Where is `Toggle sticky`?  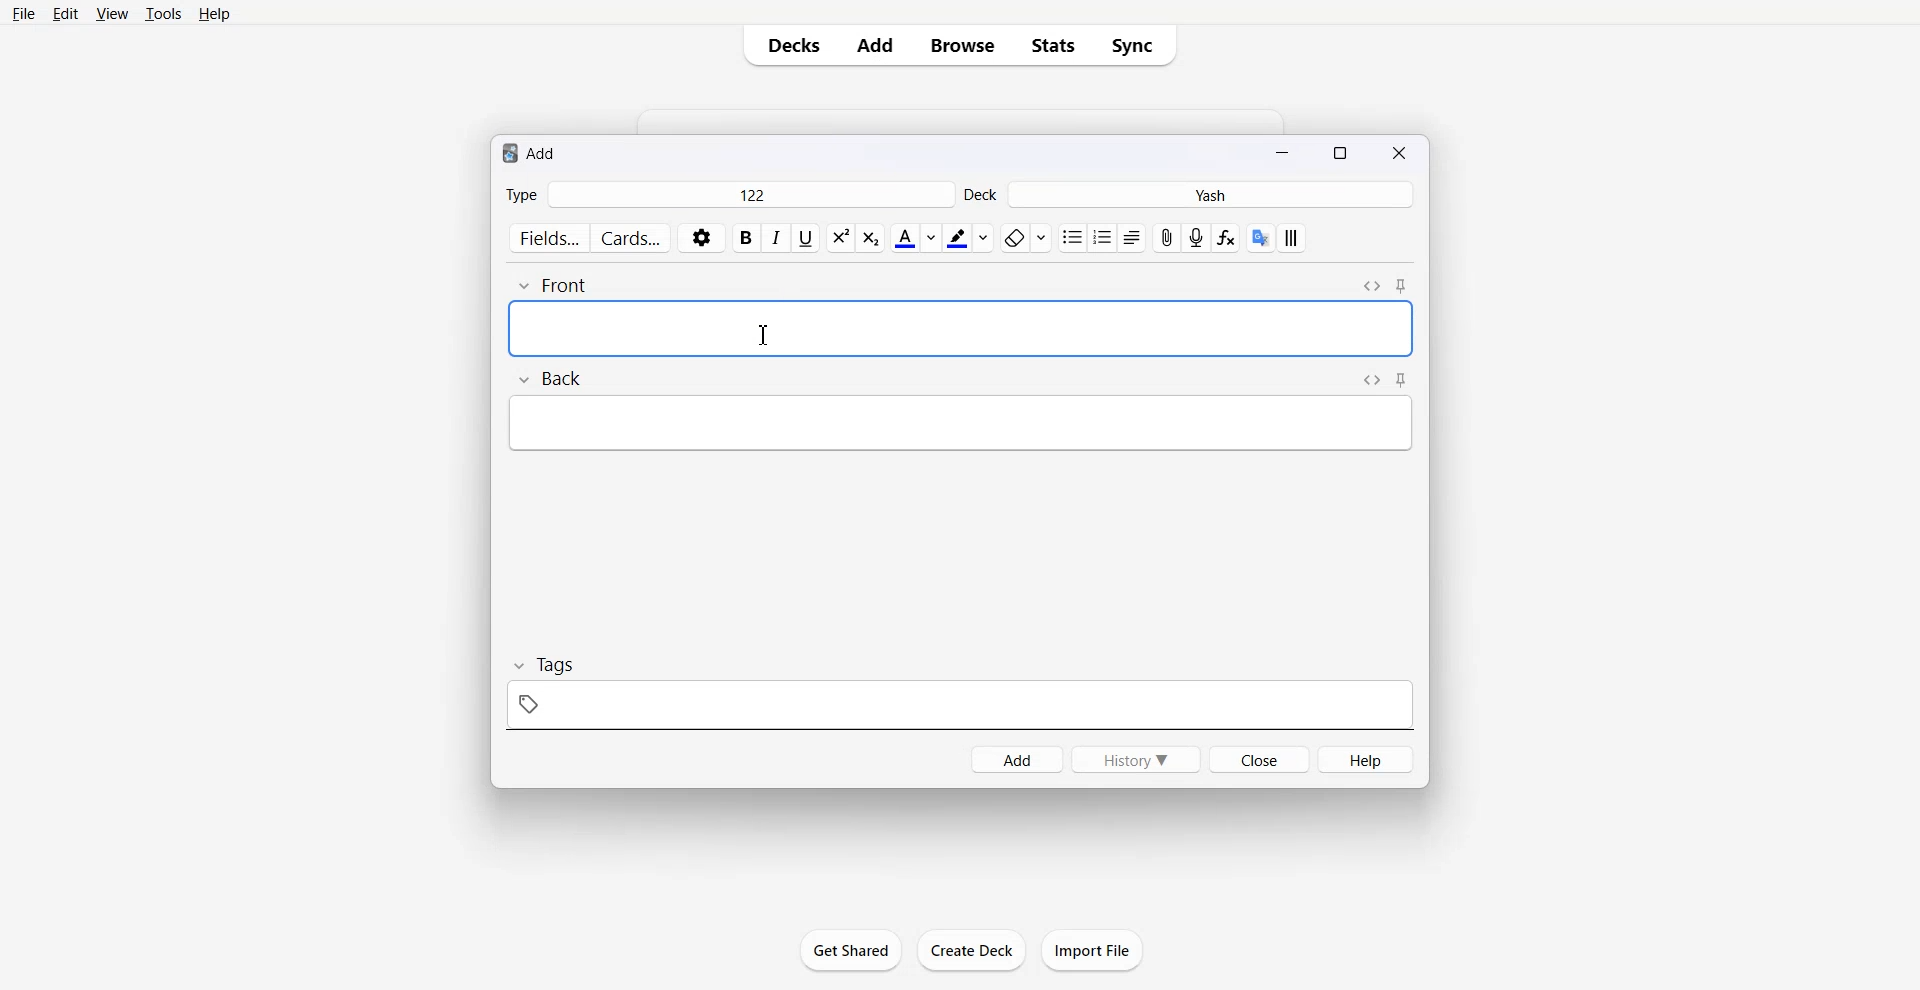
Toggle sticky is located at coordinates (1402, 380).